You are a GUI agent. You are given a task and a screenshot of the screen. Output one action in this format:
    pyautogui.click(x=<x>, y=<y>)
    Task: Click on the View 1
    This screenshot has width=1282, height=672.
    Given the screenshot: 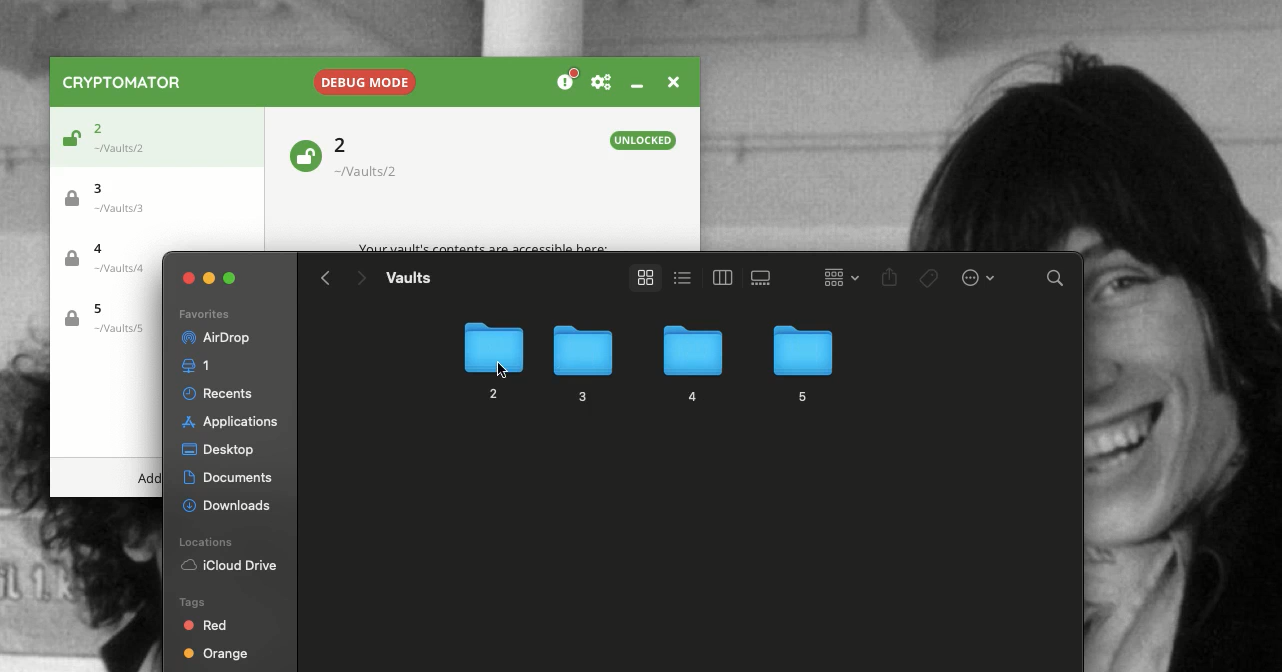 What is the action you would take?
    pyautogui.click(x=680, y=276)
    